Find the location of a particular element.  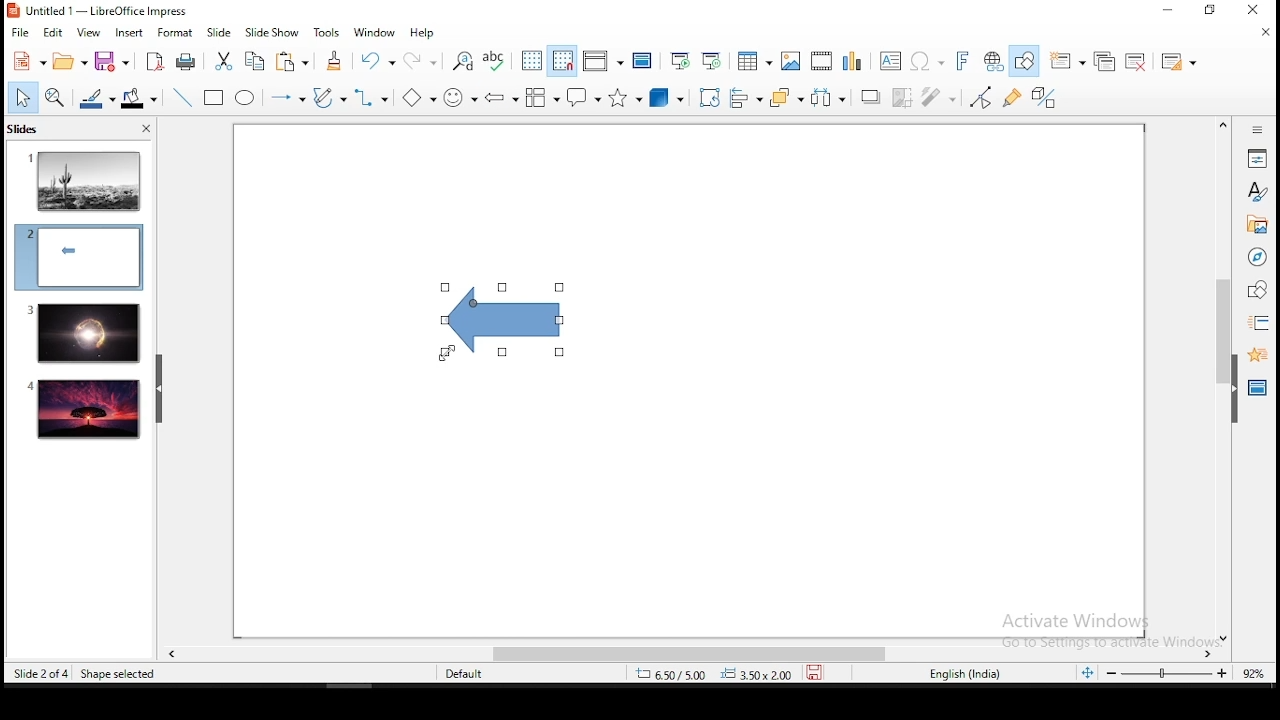

restore is located at coordinates (1211, 11).